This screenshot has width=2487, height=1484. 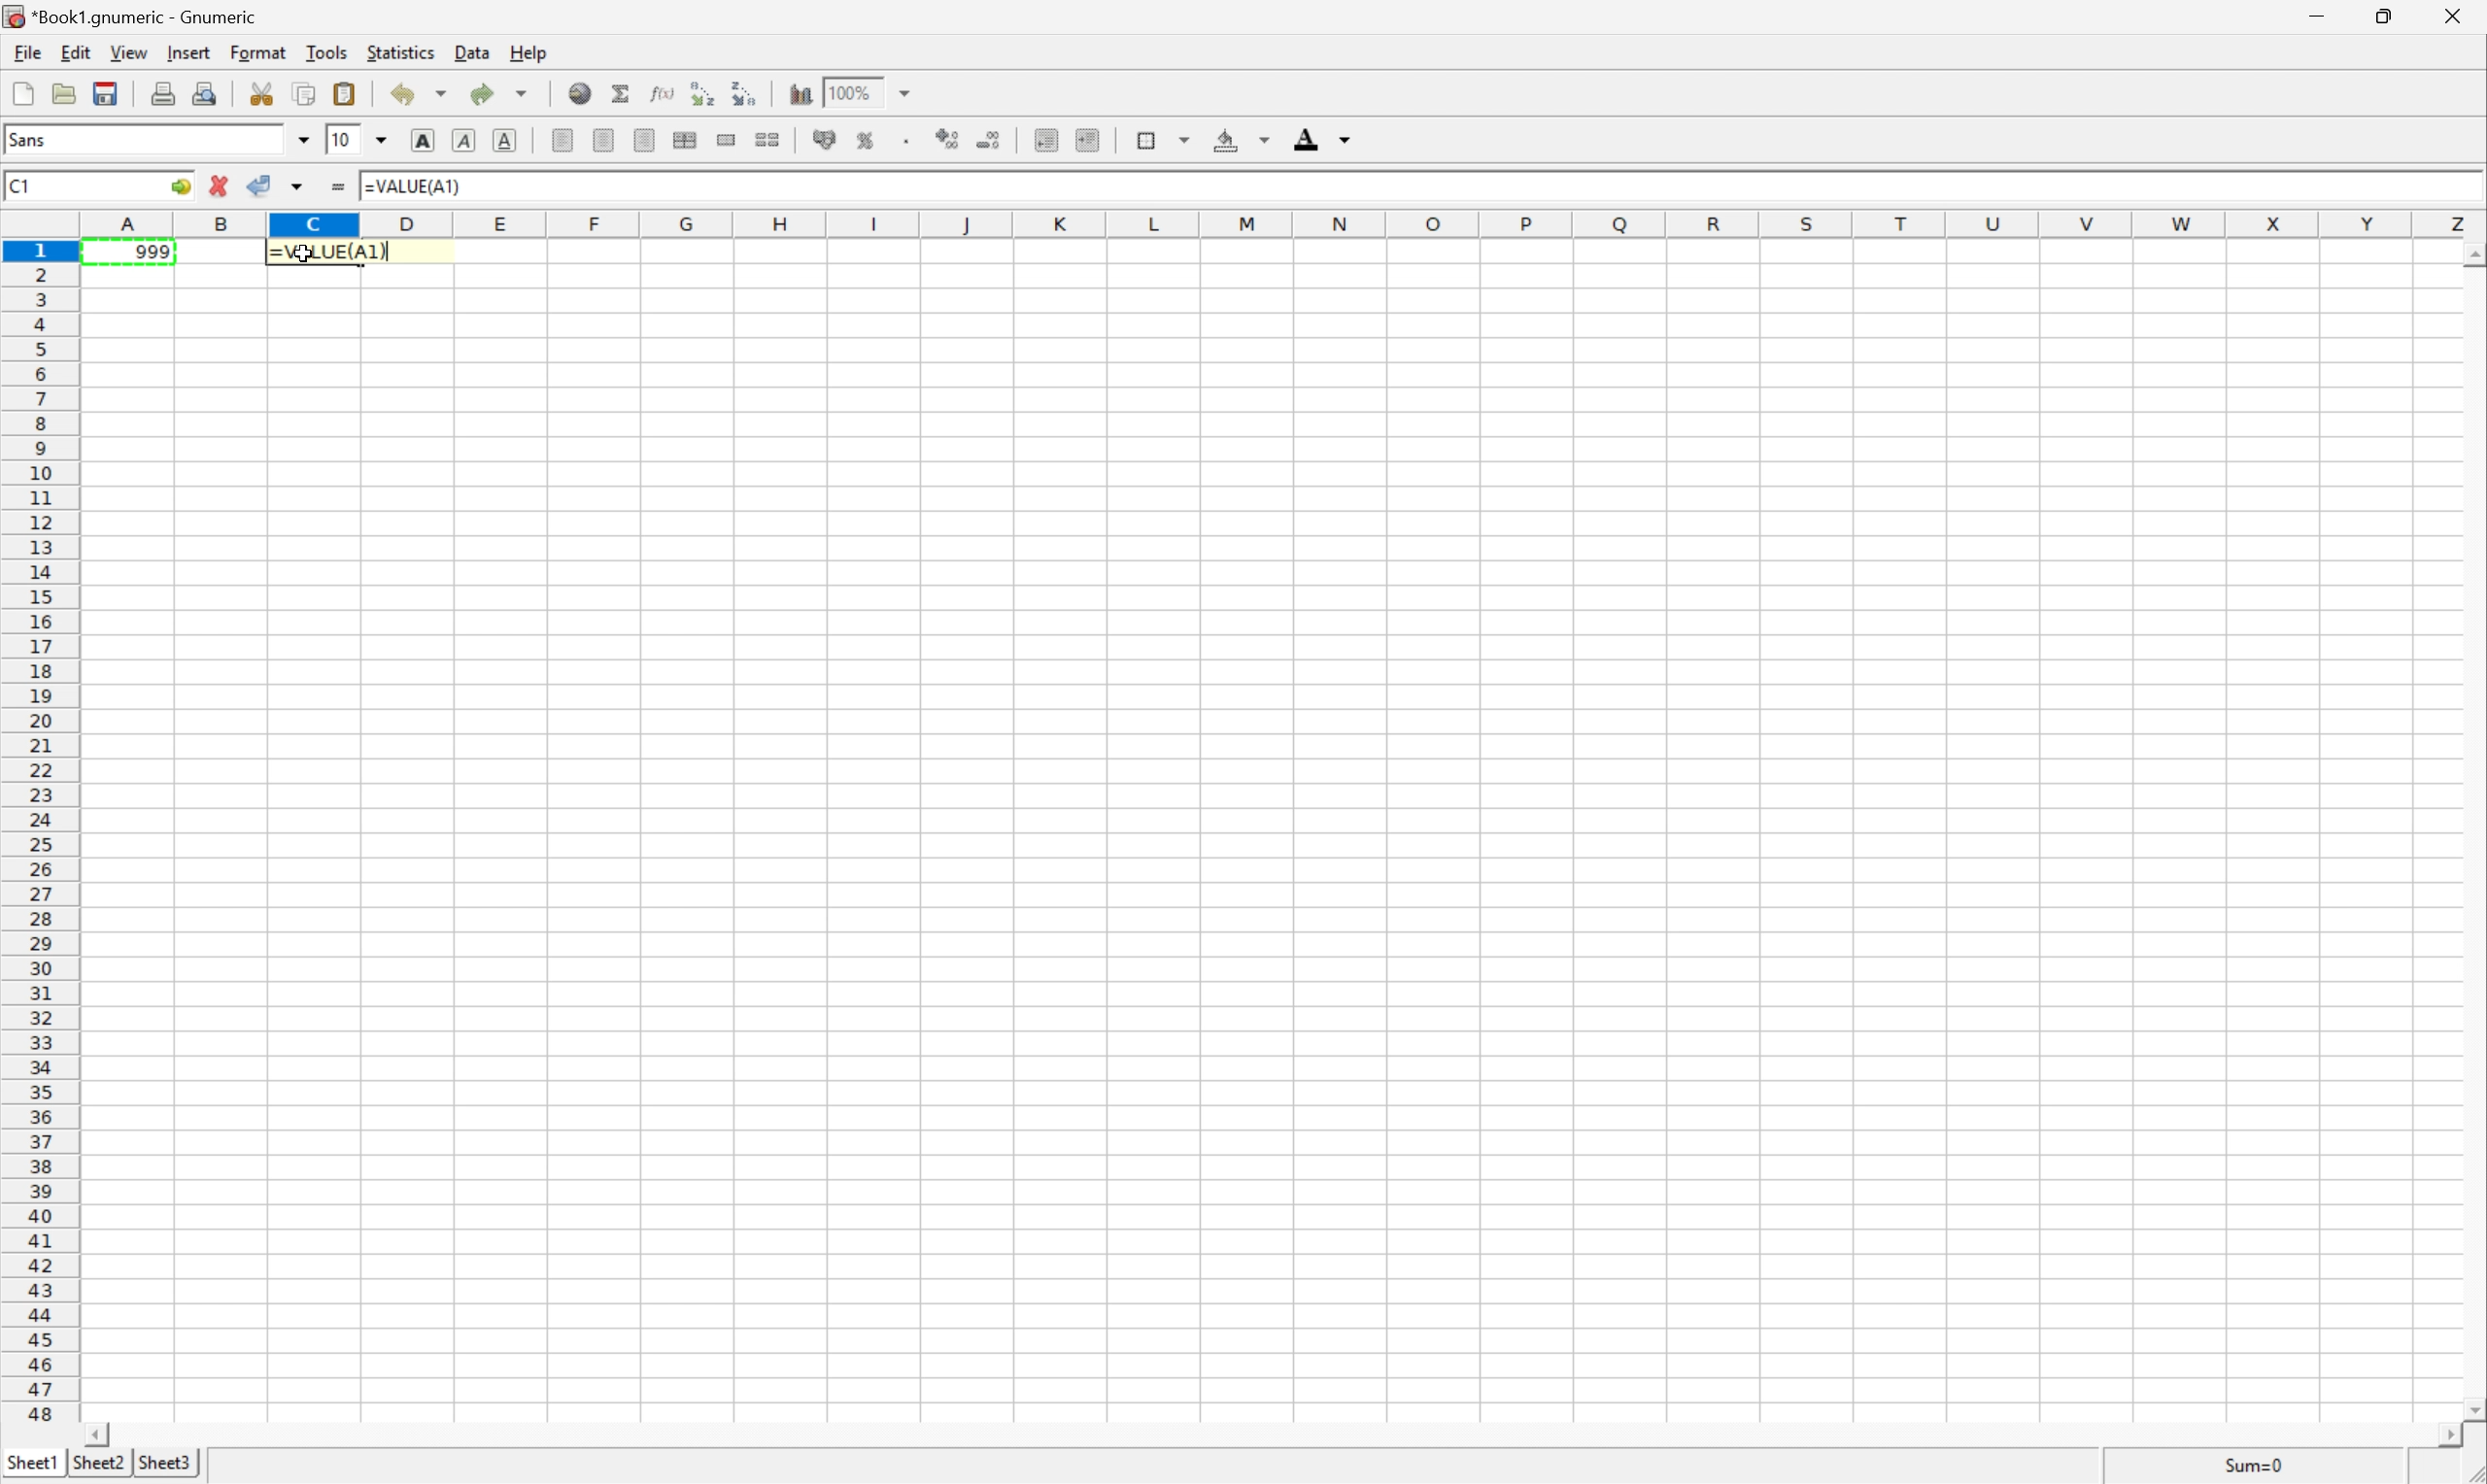 I want to click on Font size 10, so click(x=362, y=137).